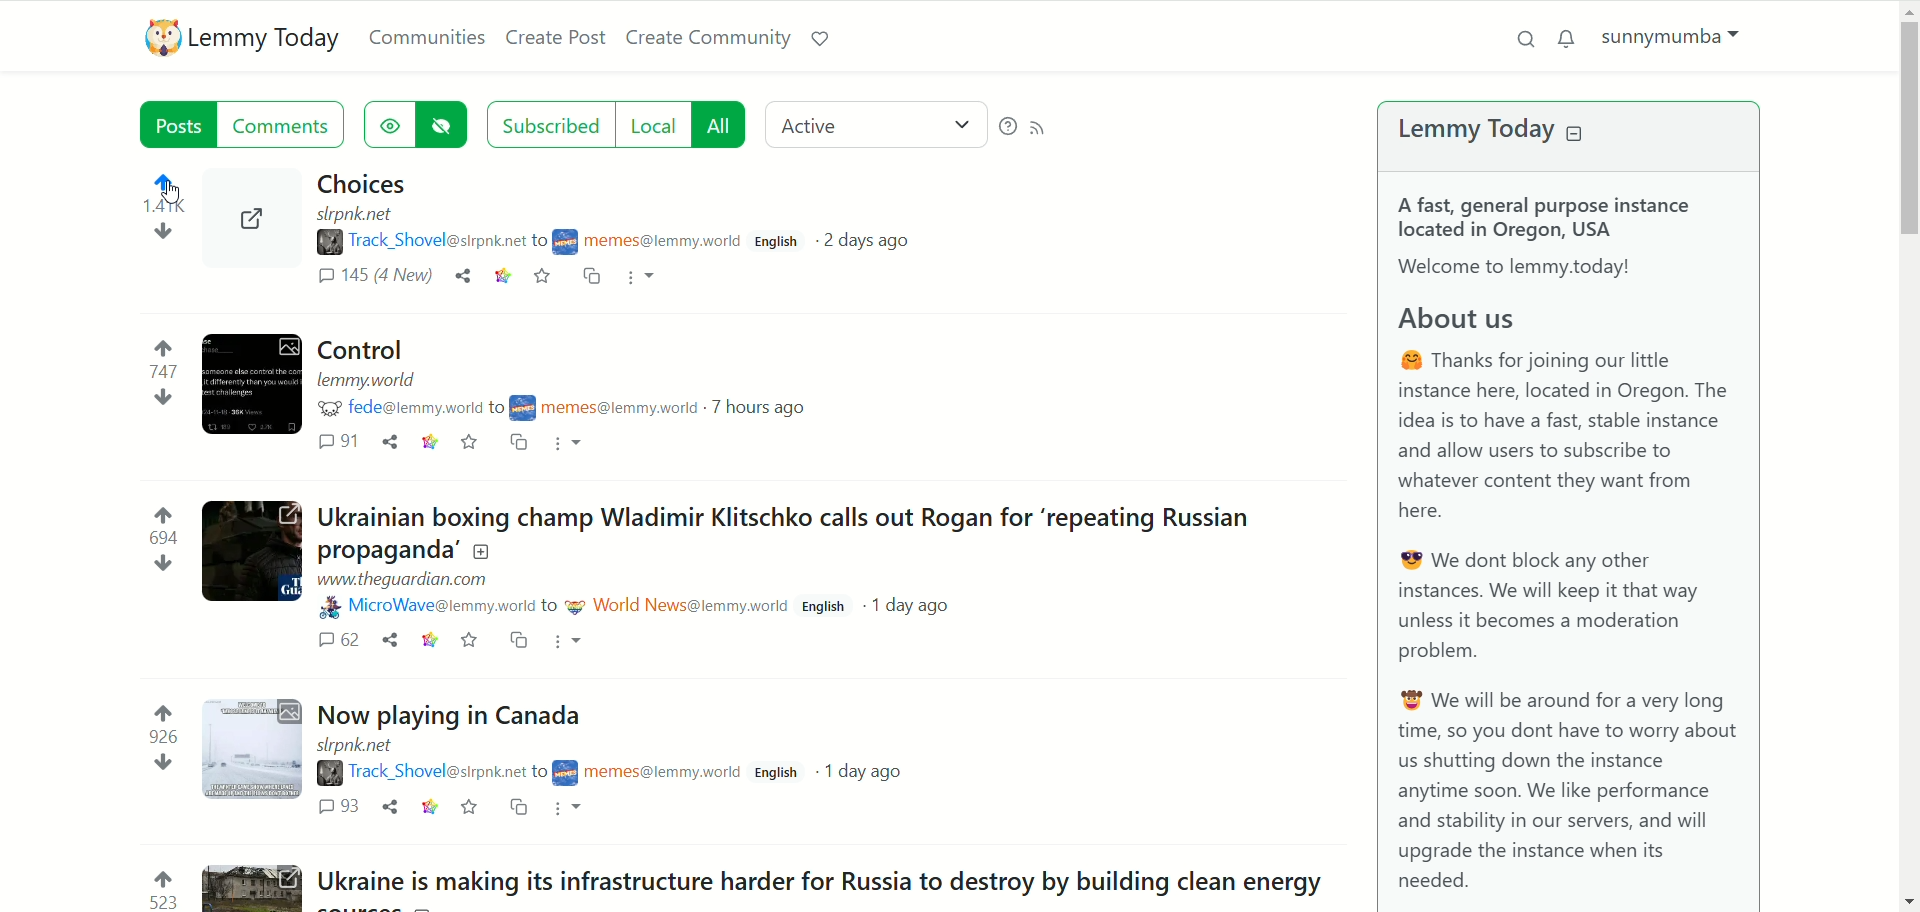 This screenshot has width=1920, height=912. I want to click on share, so click(466, 279).